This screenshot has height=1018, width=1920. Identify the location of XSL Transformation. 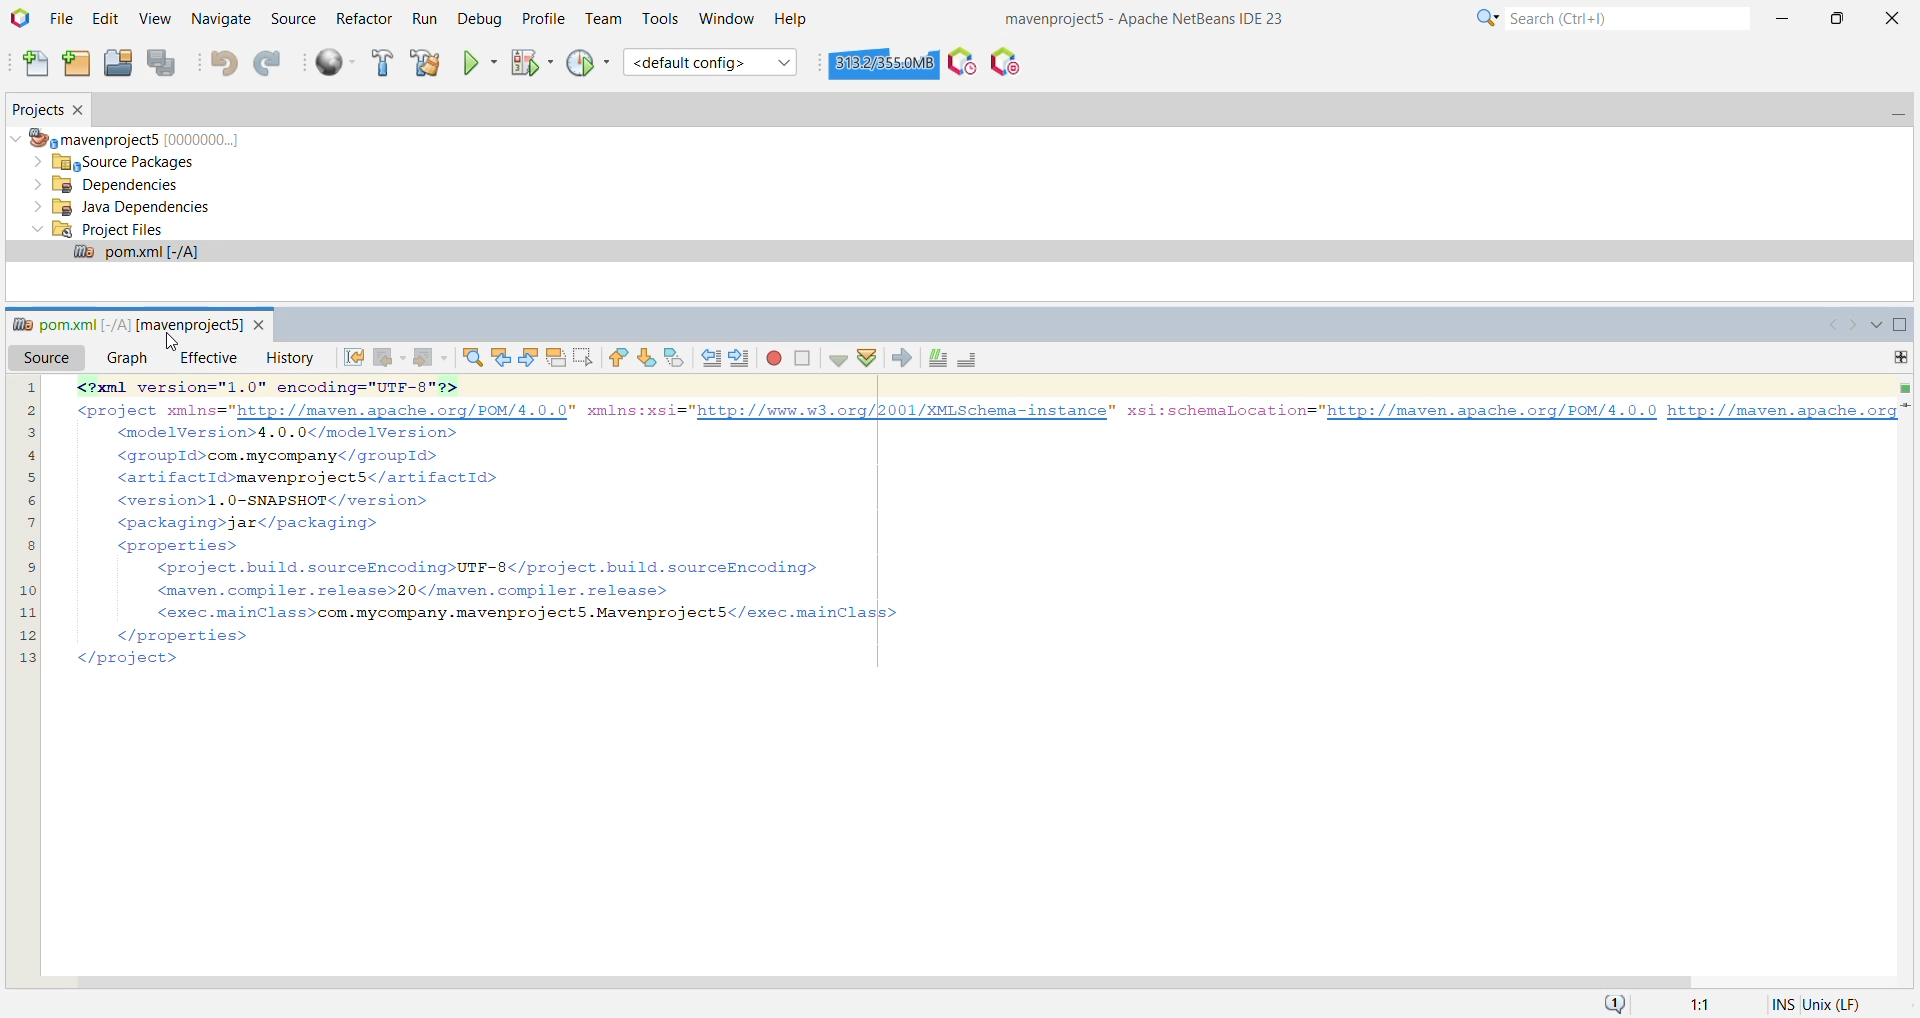
(900, 358).